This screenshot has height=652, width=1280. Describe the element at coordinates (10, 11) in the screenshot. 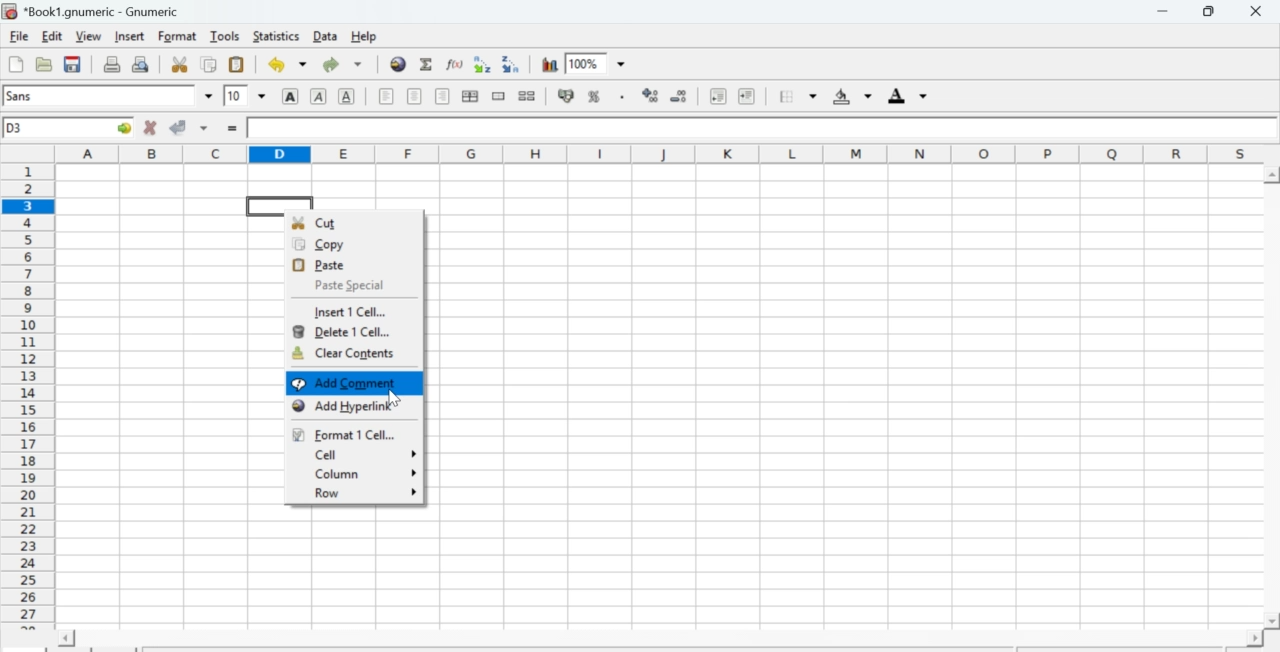

I see `icon` at that location.